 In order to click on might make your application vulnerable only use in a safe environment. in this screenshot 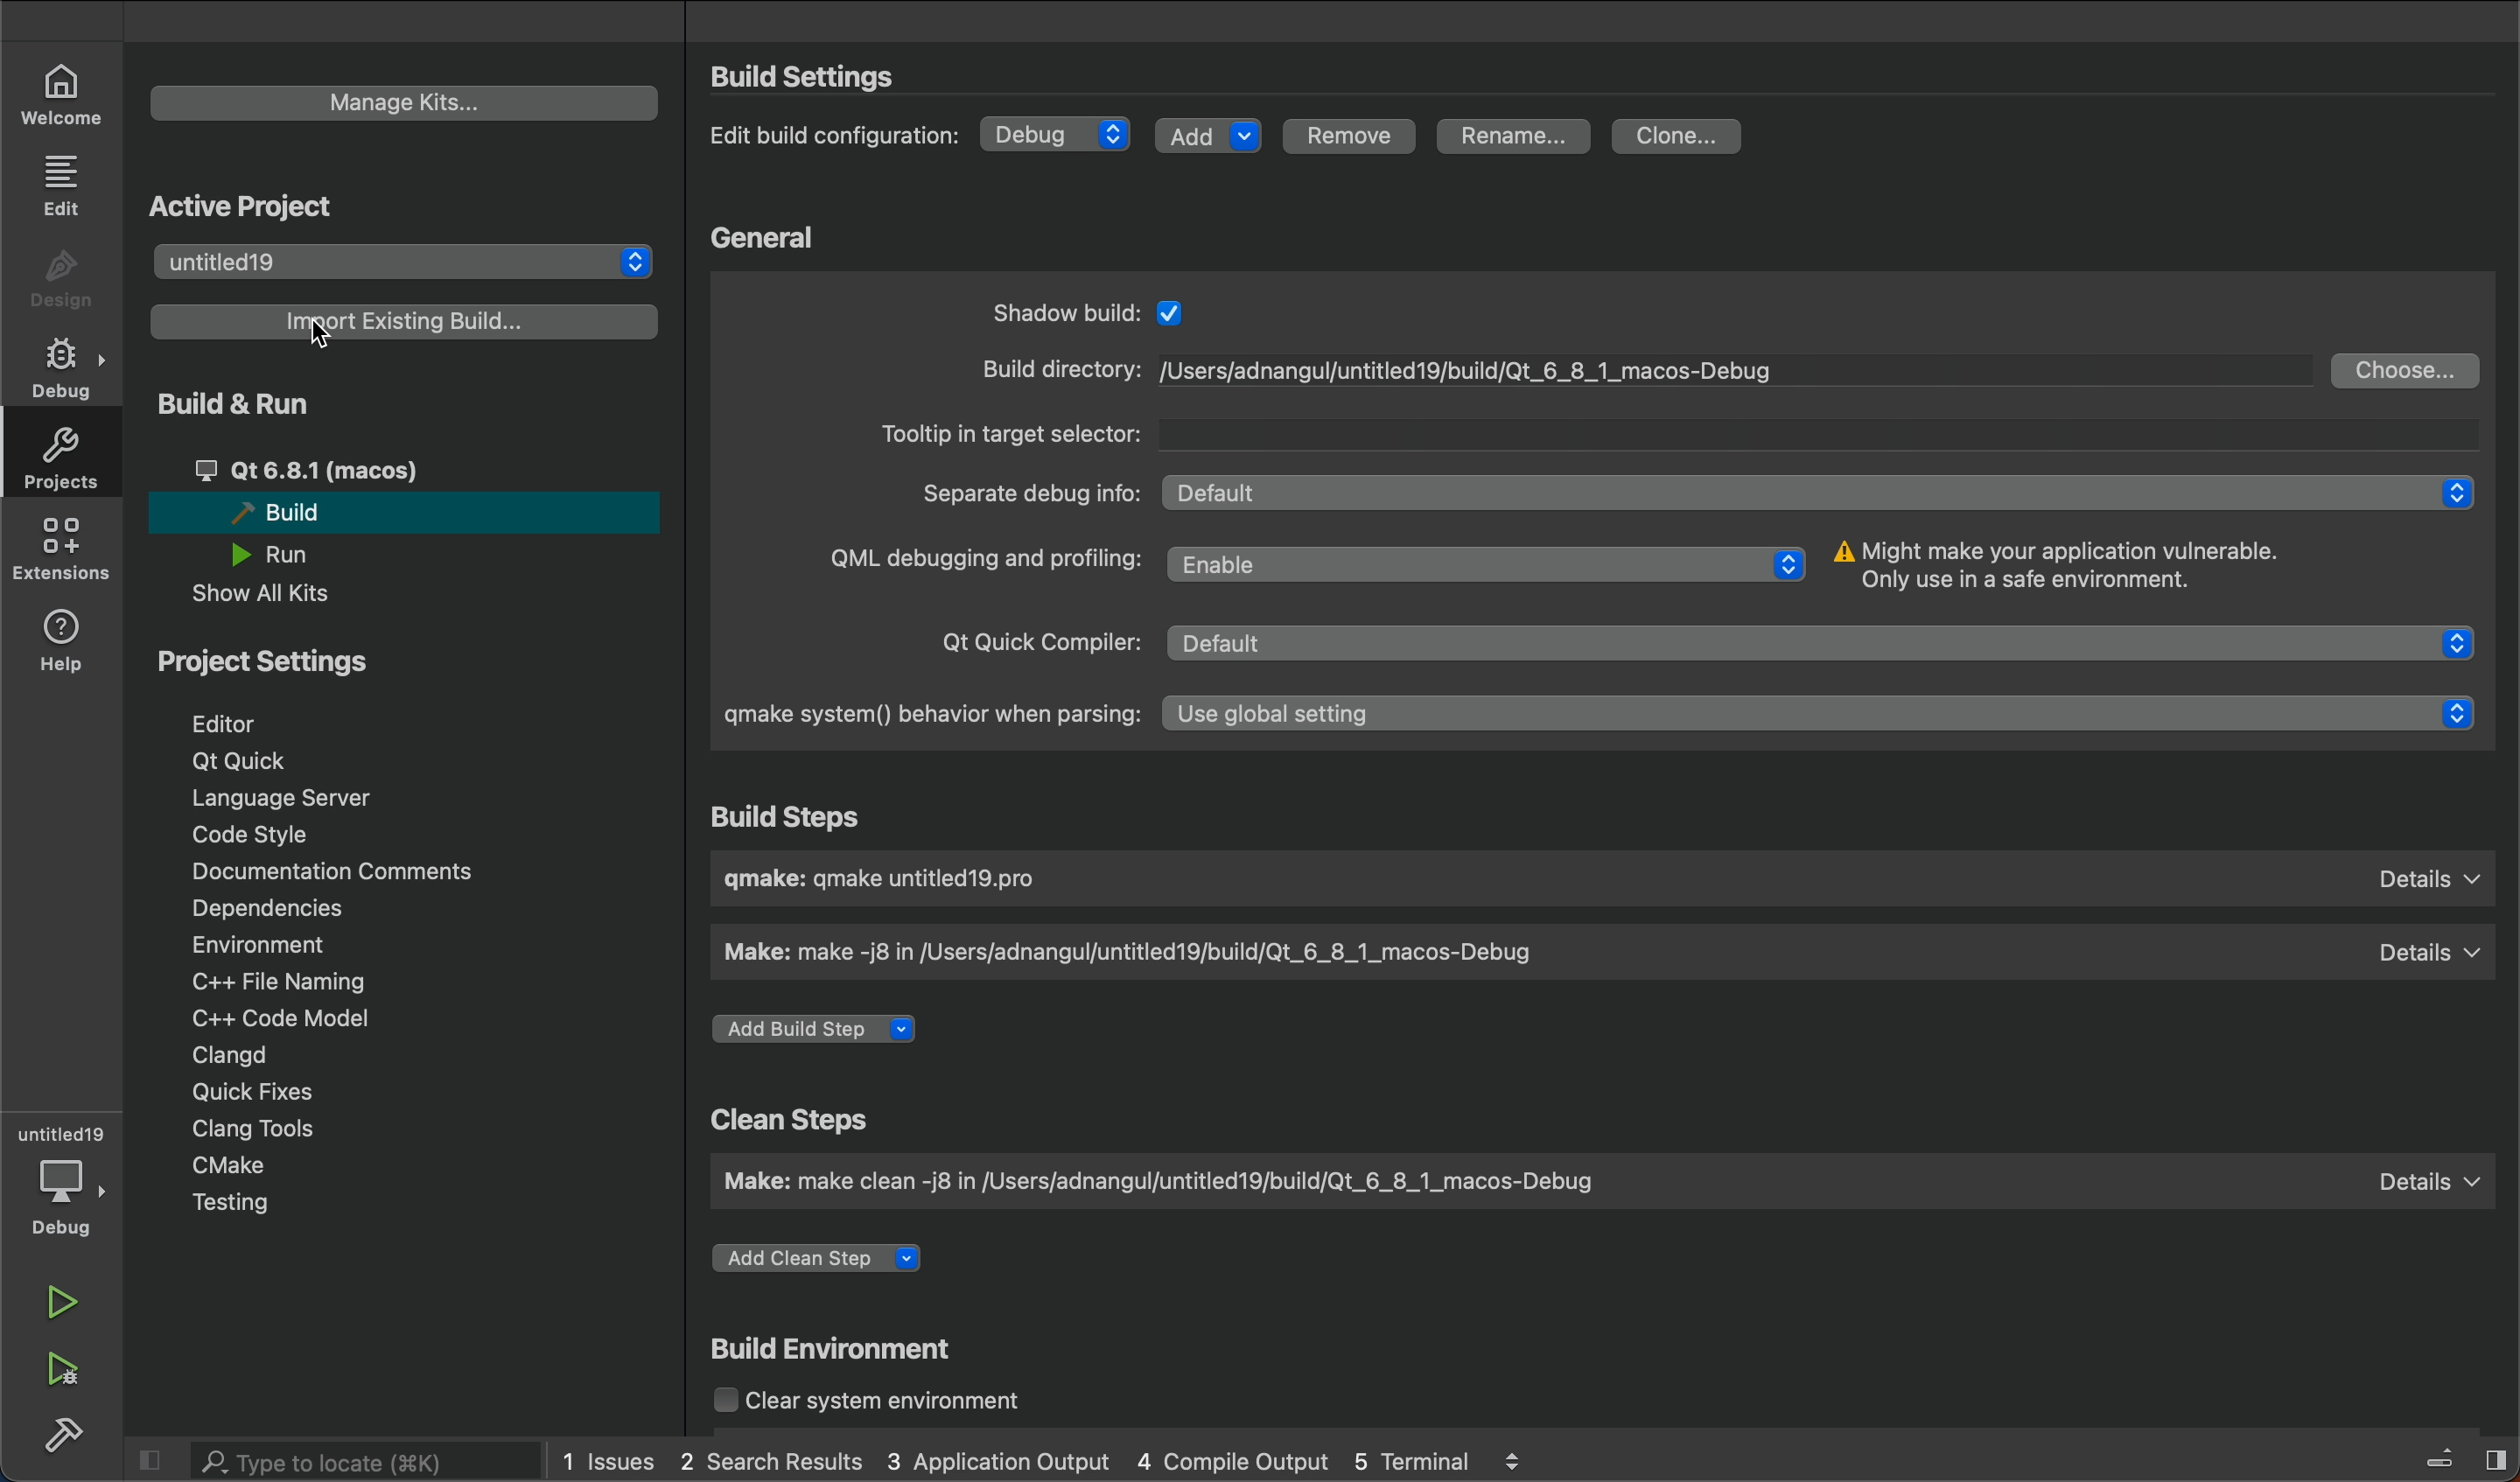, I will do `click(2098, 570)`.